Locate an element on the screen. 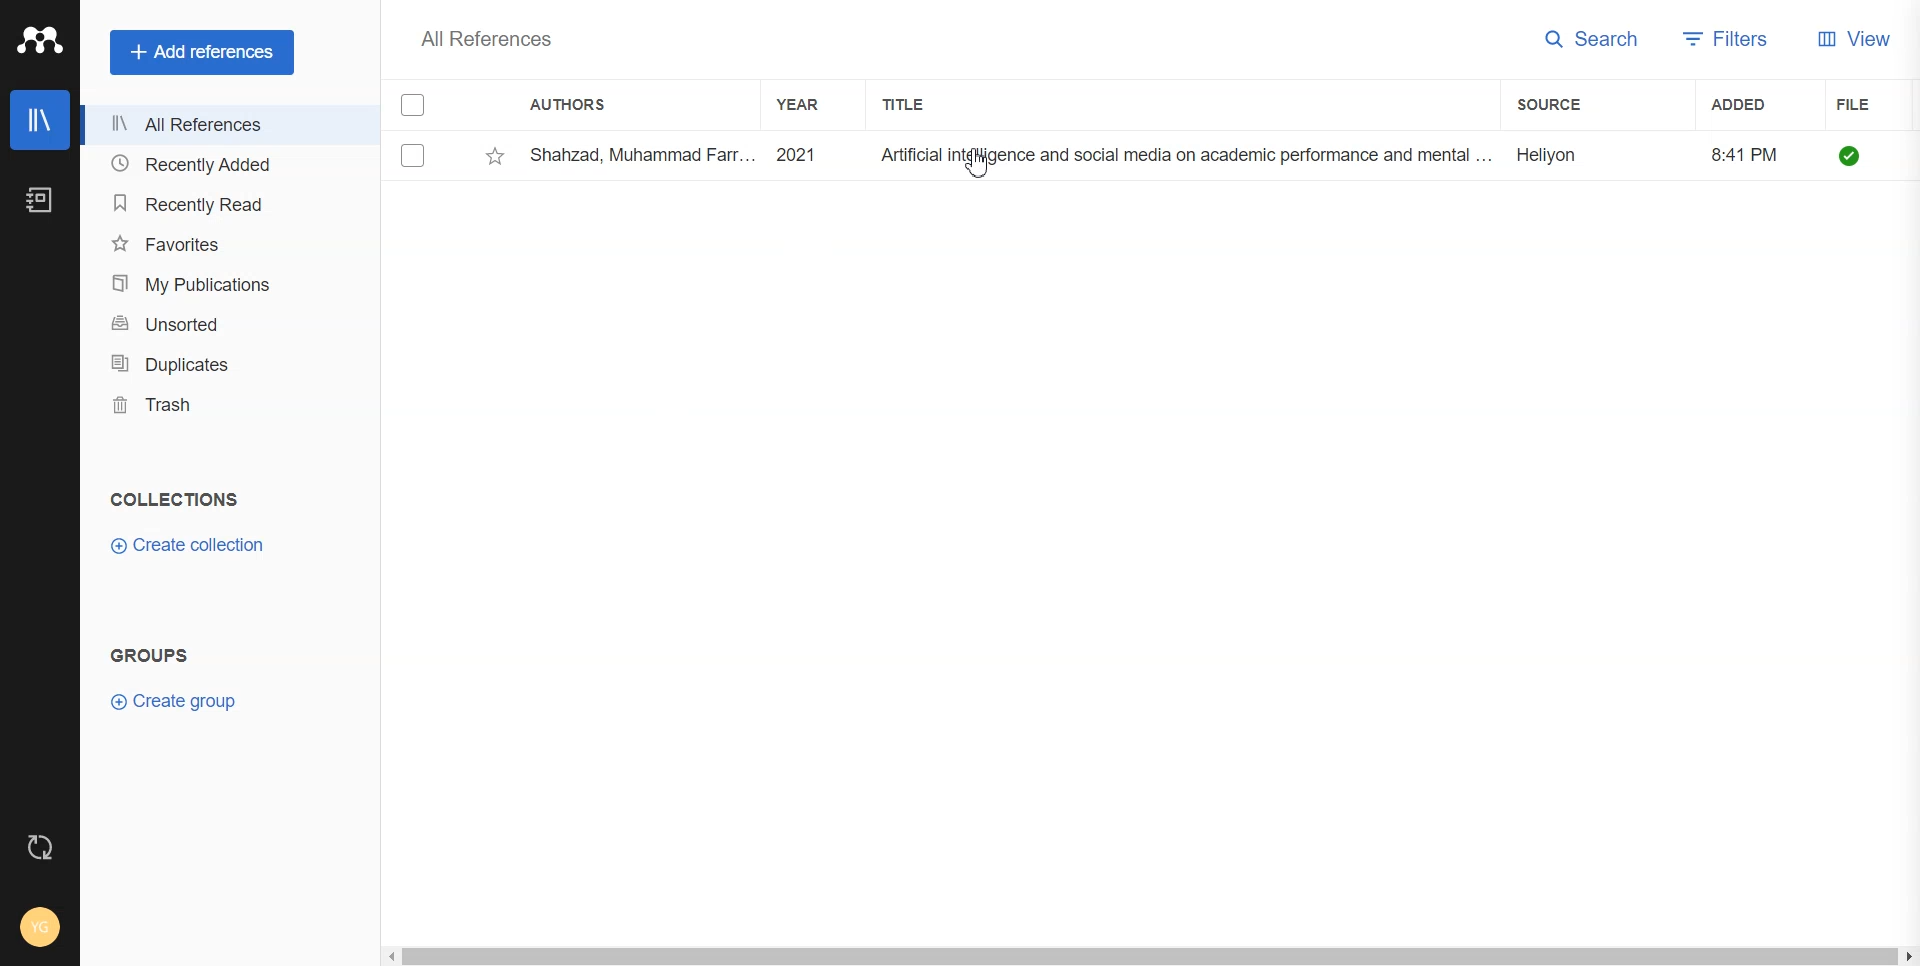  My Publication is located at coordinates (224, 283).